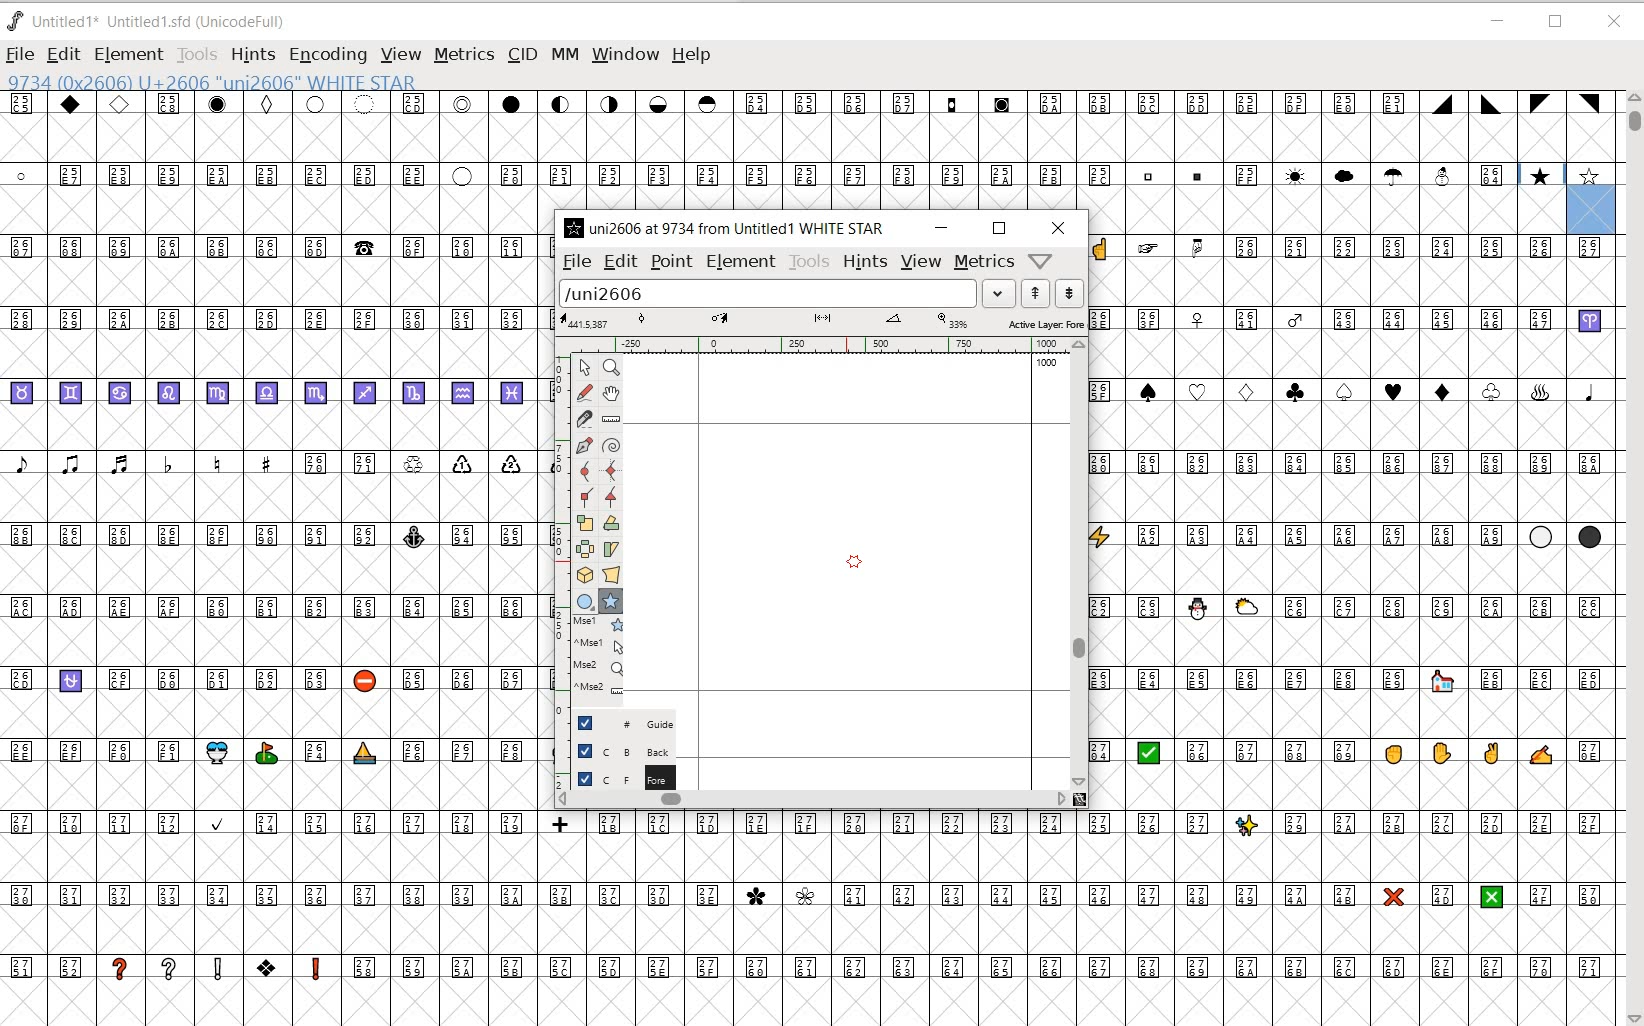 Image resolution: width=1644 pixels, height=1026 pixels. Describe the element at coordinates (19, 56) in the screenshot. I see `FILE` at that location.